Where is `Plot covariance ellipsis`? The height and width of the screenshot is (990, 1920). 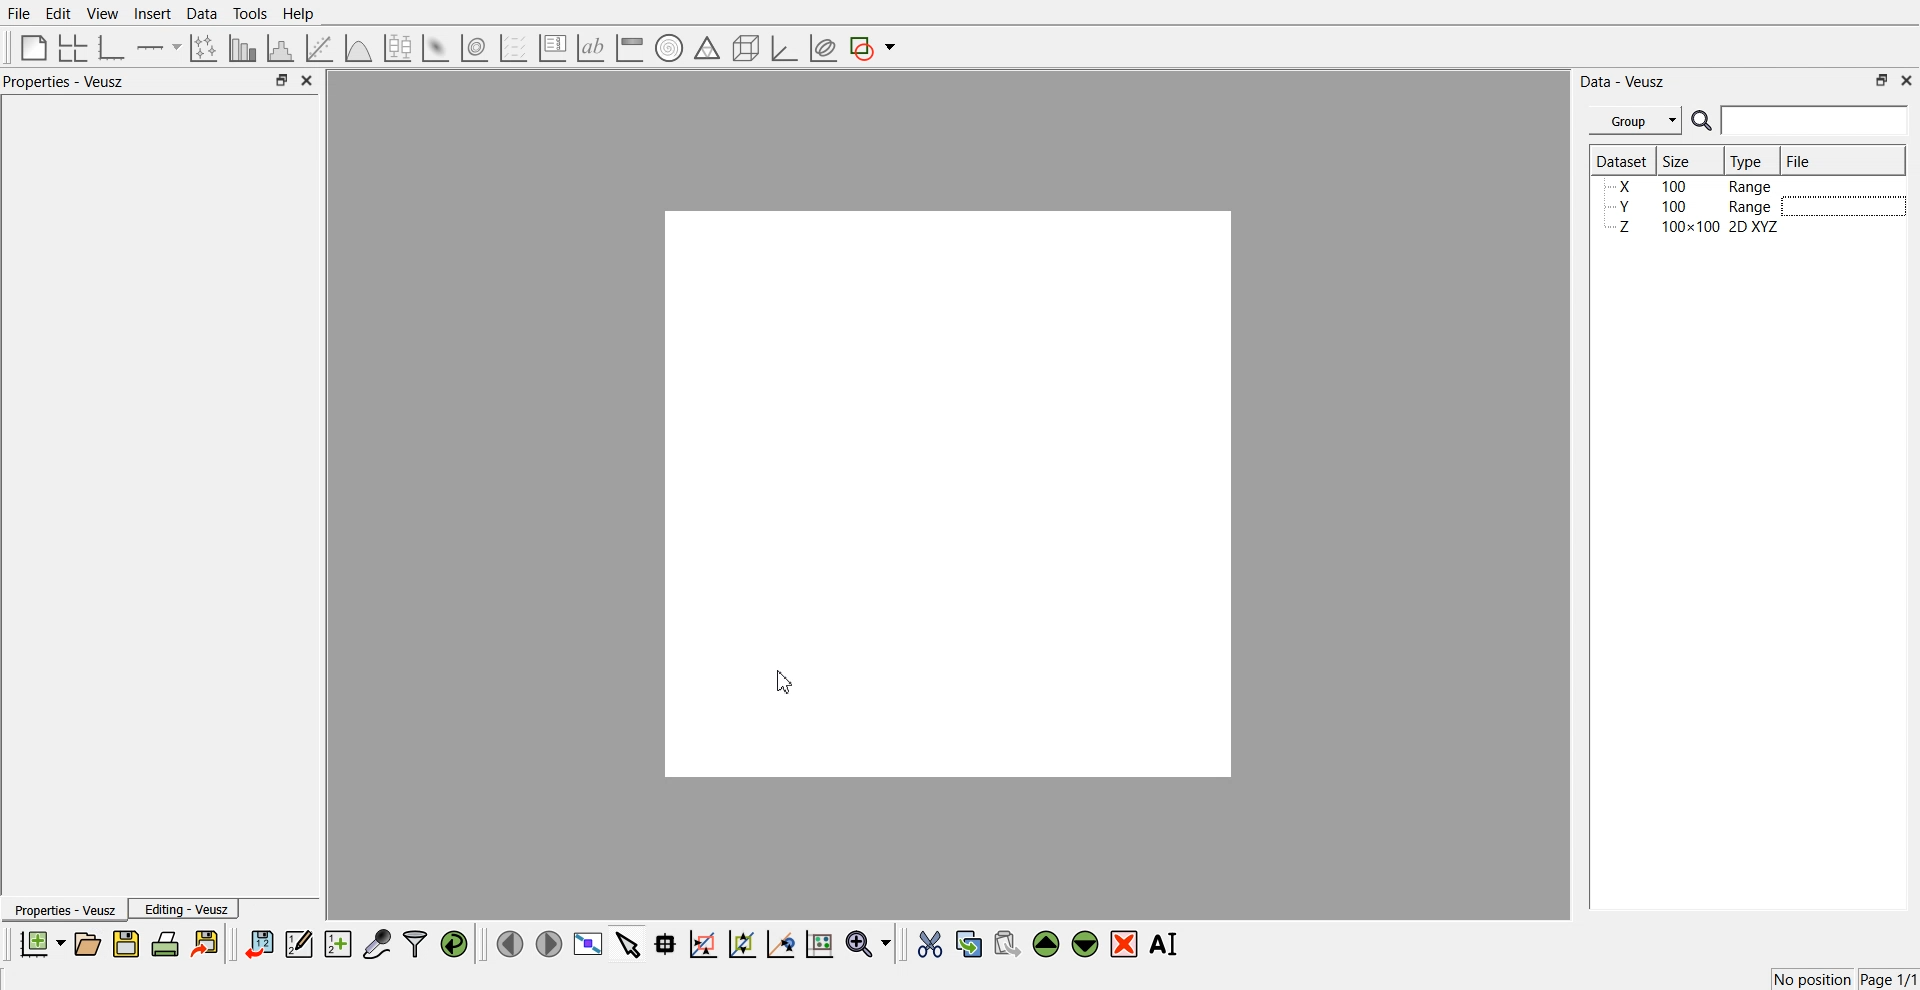 Plot covariance ellipsis is located at coordinates (824, 49).